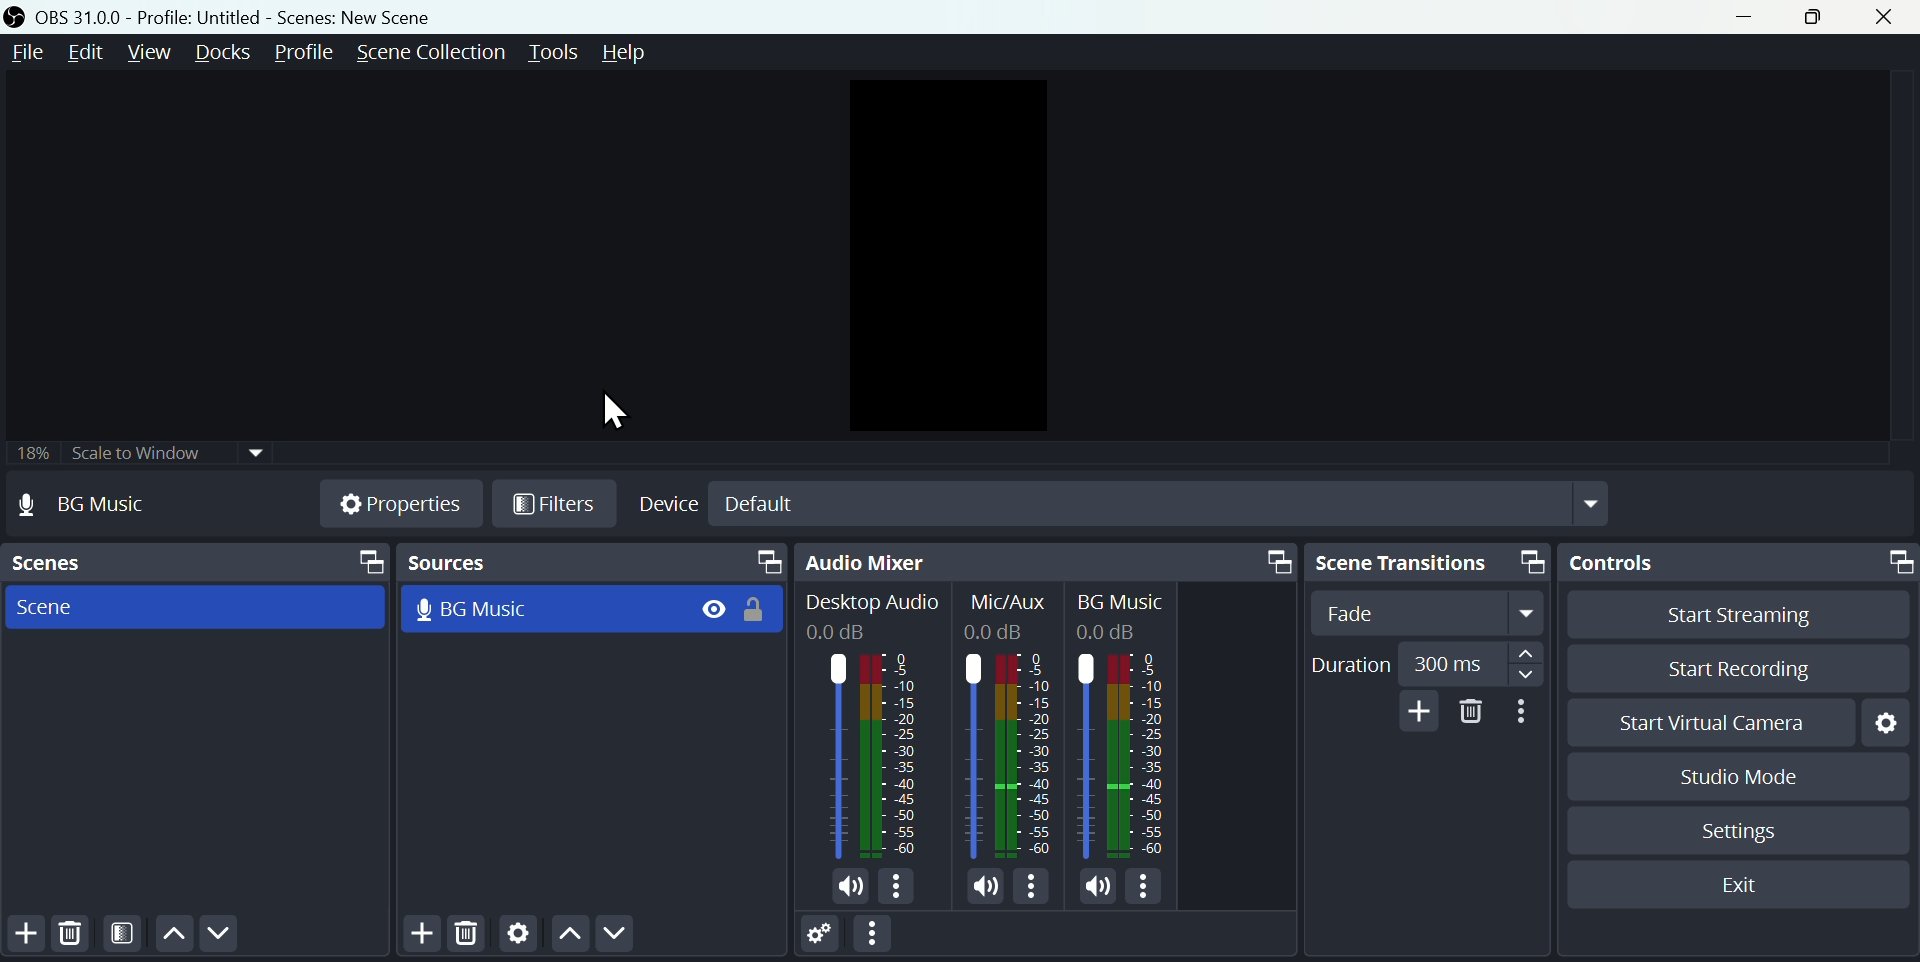 The height and width of the screenshot is (962, 1920). What do you see at coordinates (1425, 665) in the screenshot?
I see `duration` at bounding box center [1425, 665].